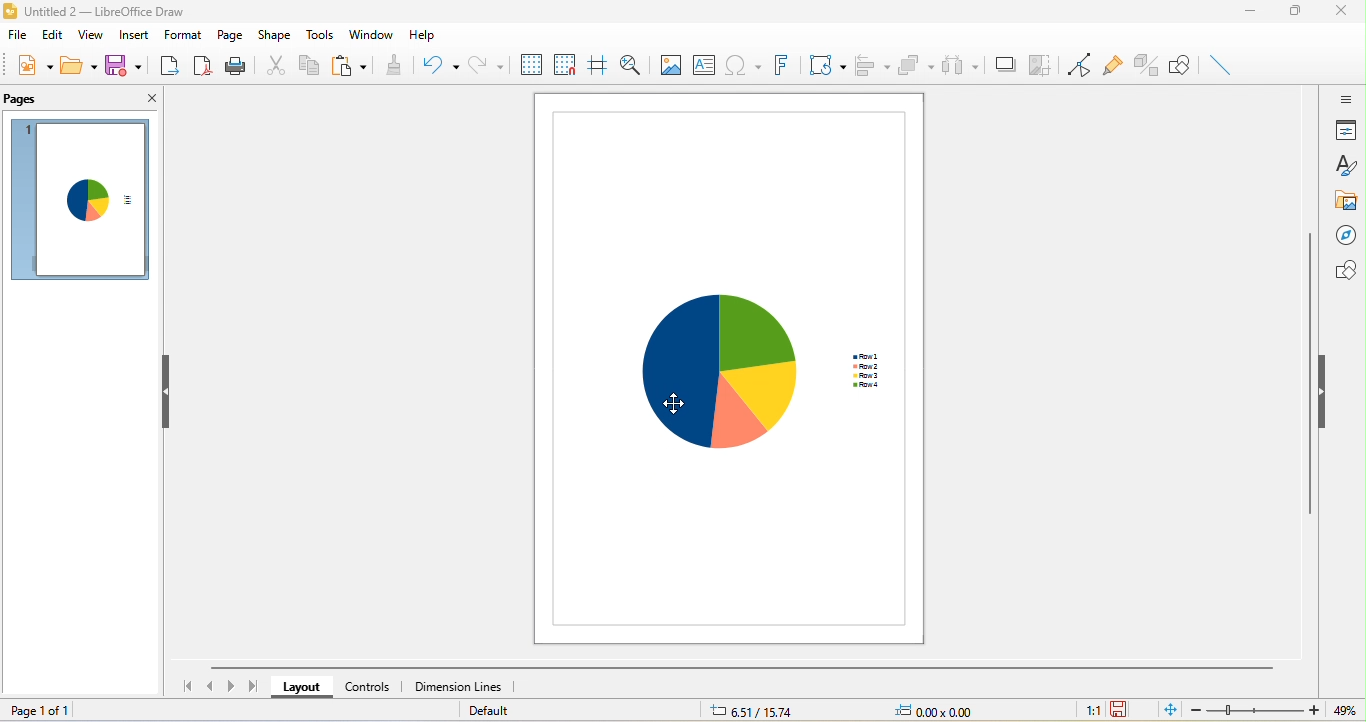  What do you see at coordinates (742, 64) in the screenshot?
I see `special characters` at bounding box center [742, 64].